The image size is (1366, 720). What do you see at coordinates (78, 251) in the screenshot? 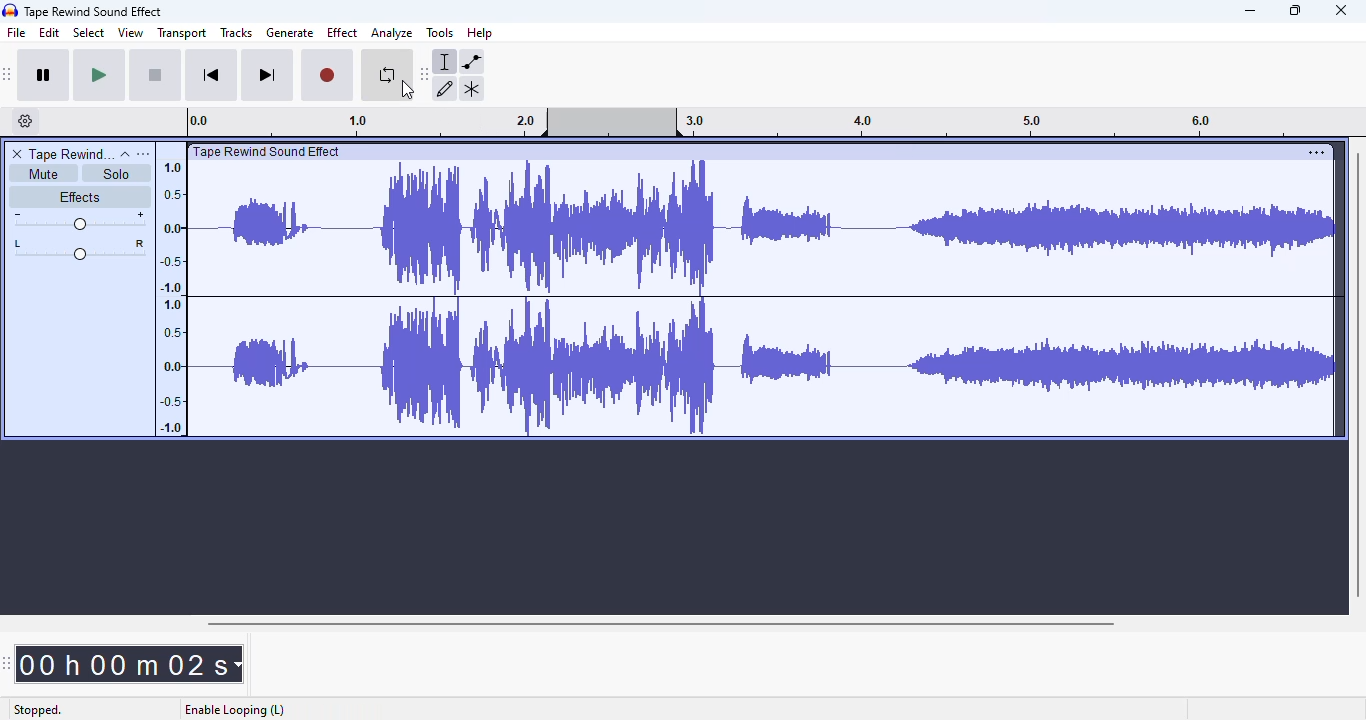
I see `pan` at bounding box center [78, 251].